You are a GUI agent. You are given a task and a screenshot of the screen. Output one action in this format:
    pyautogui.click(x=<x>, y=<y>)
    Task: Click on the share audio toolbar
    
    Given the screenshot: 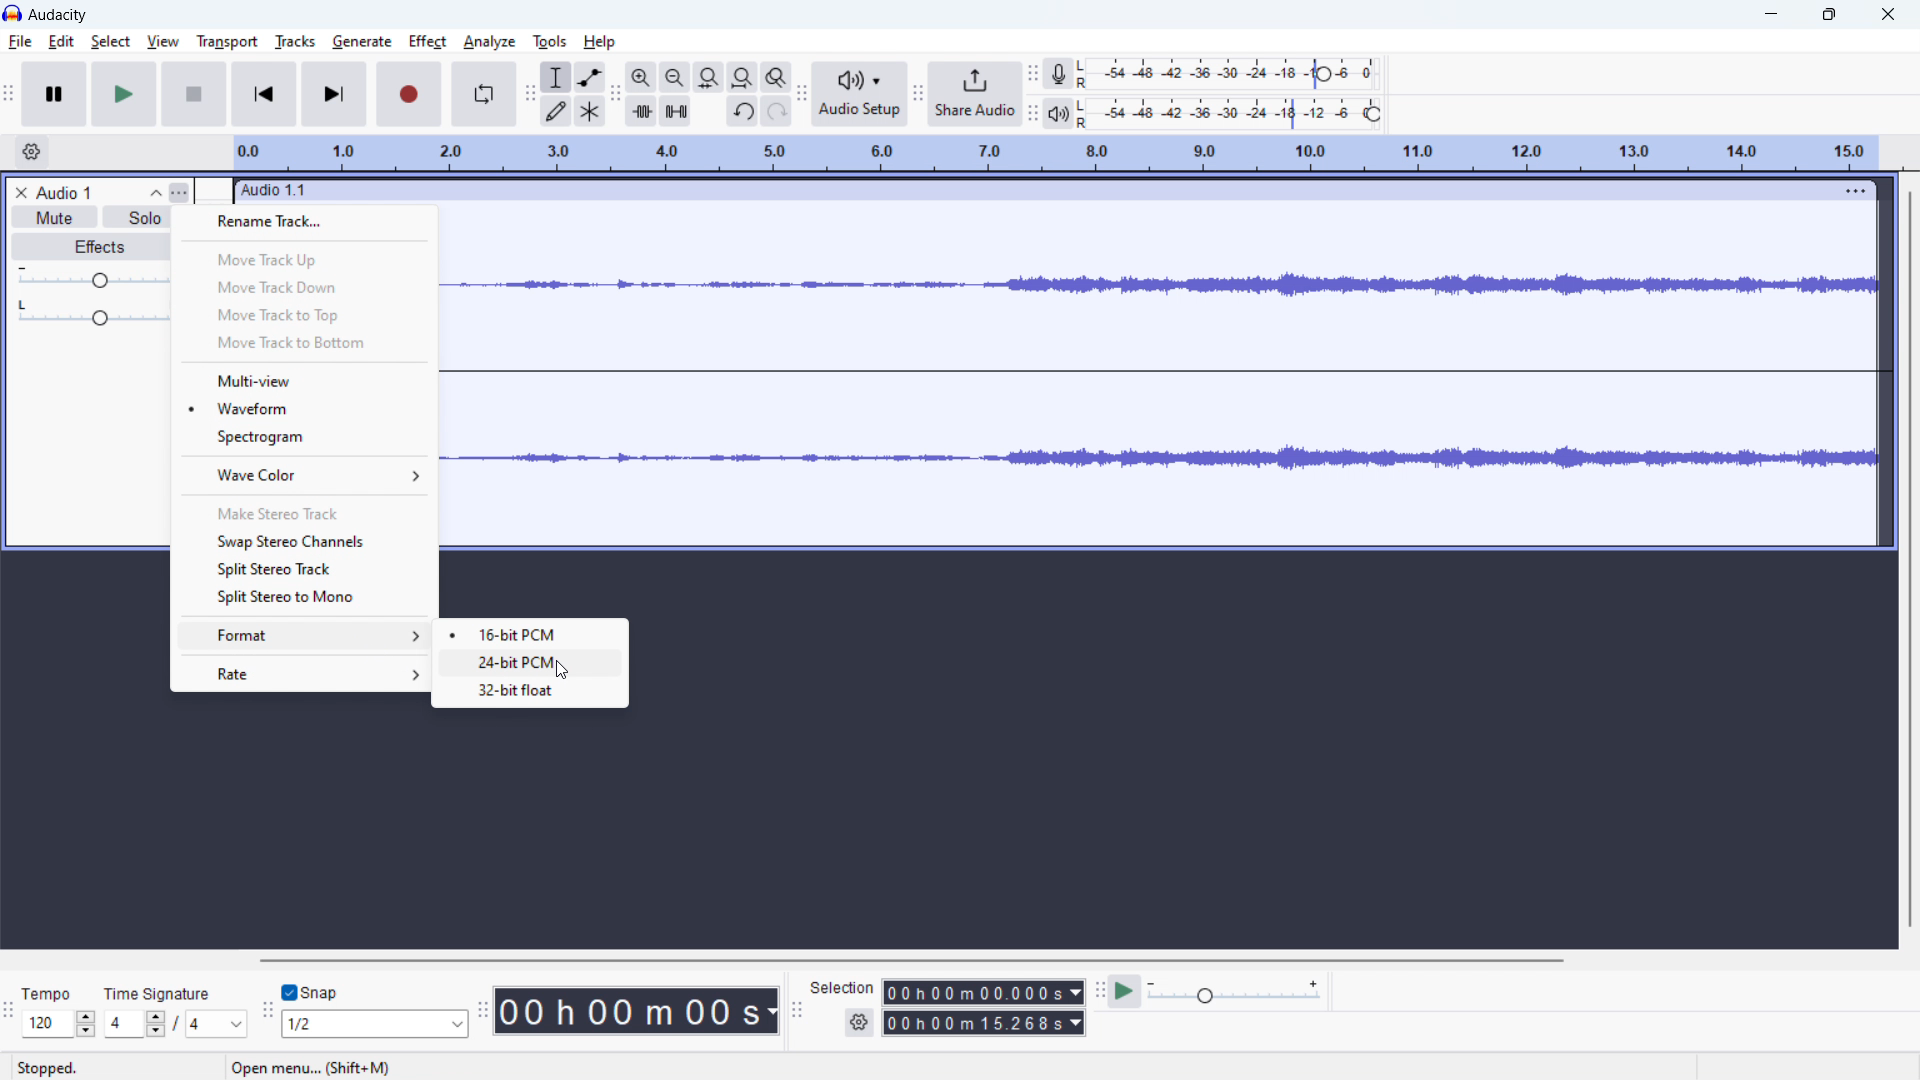 What is the action you would take?
    pyautogui.click(x=919, y=94)
    